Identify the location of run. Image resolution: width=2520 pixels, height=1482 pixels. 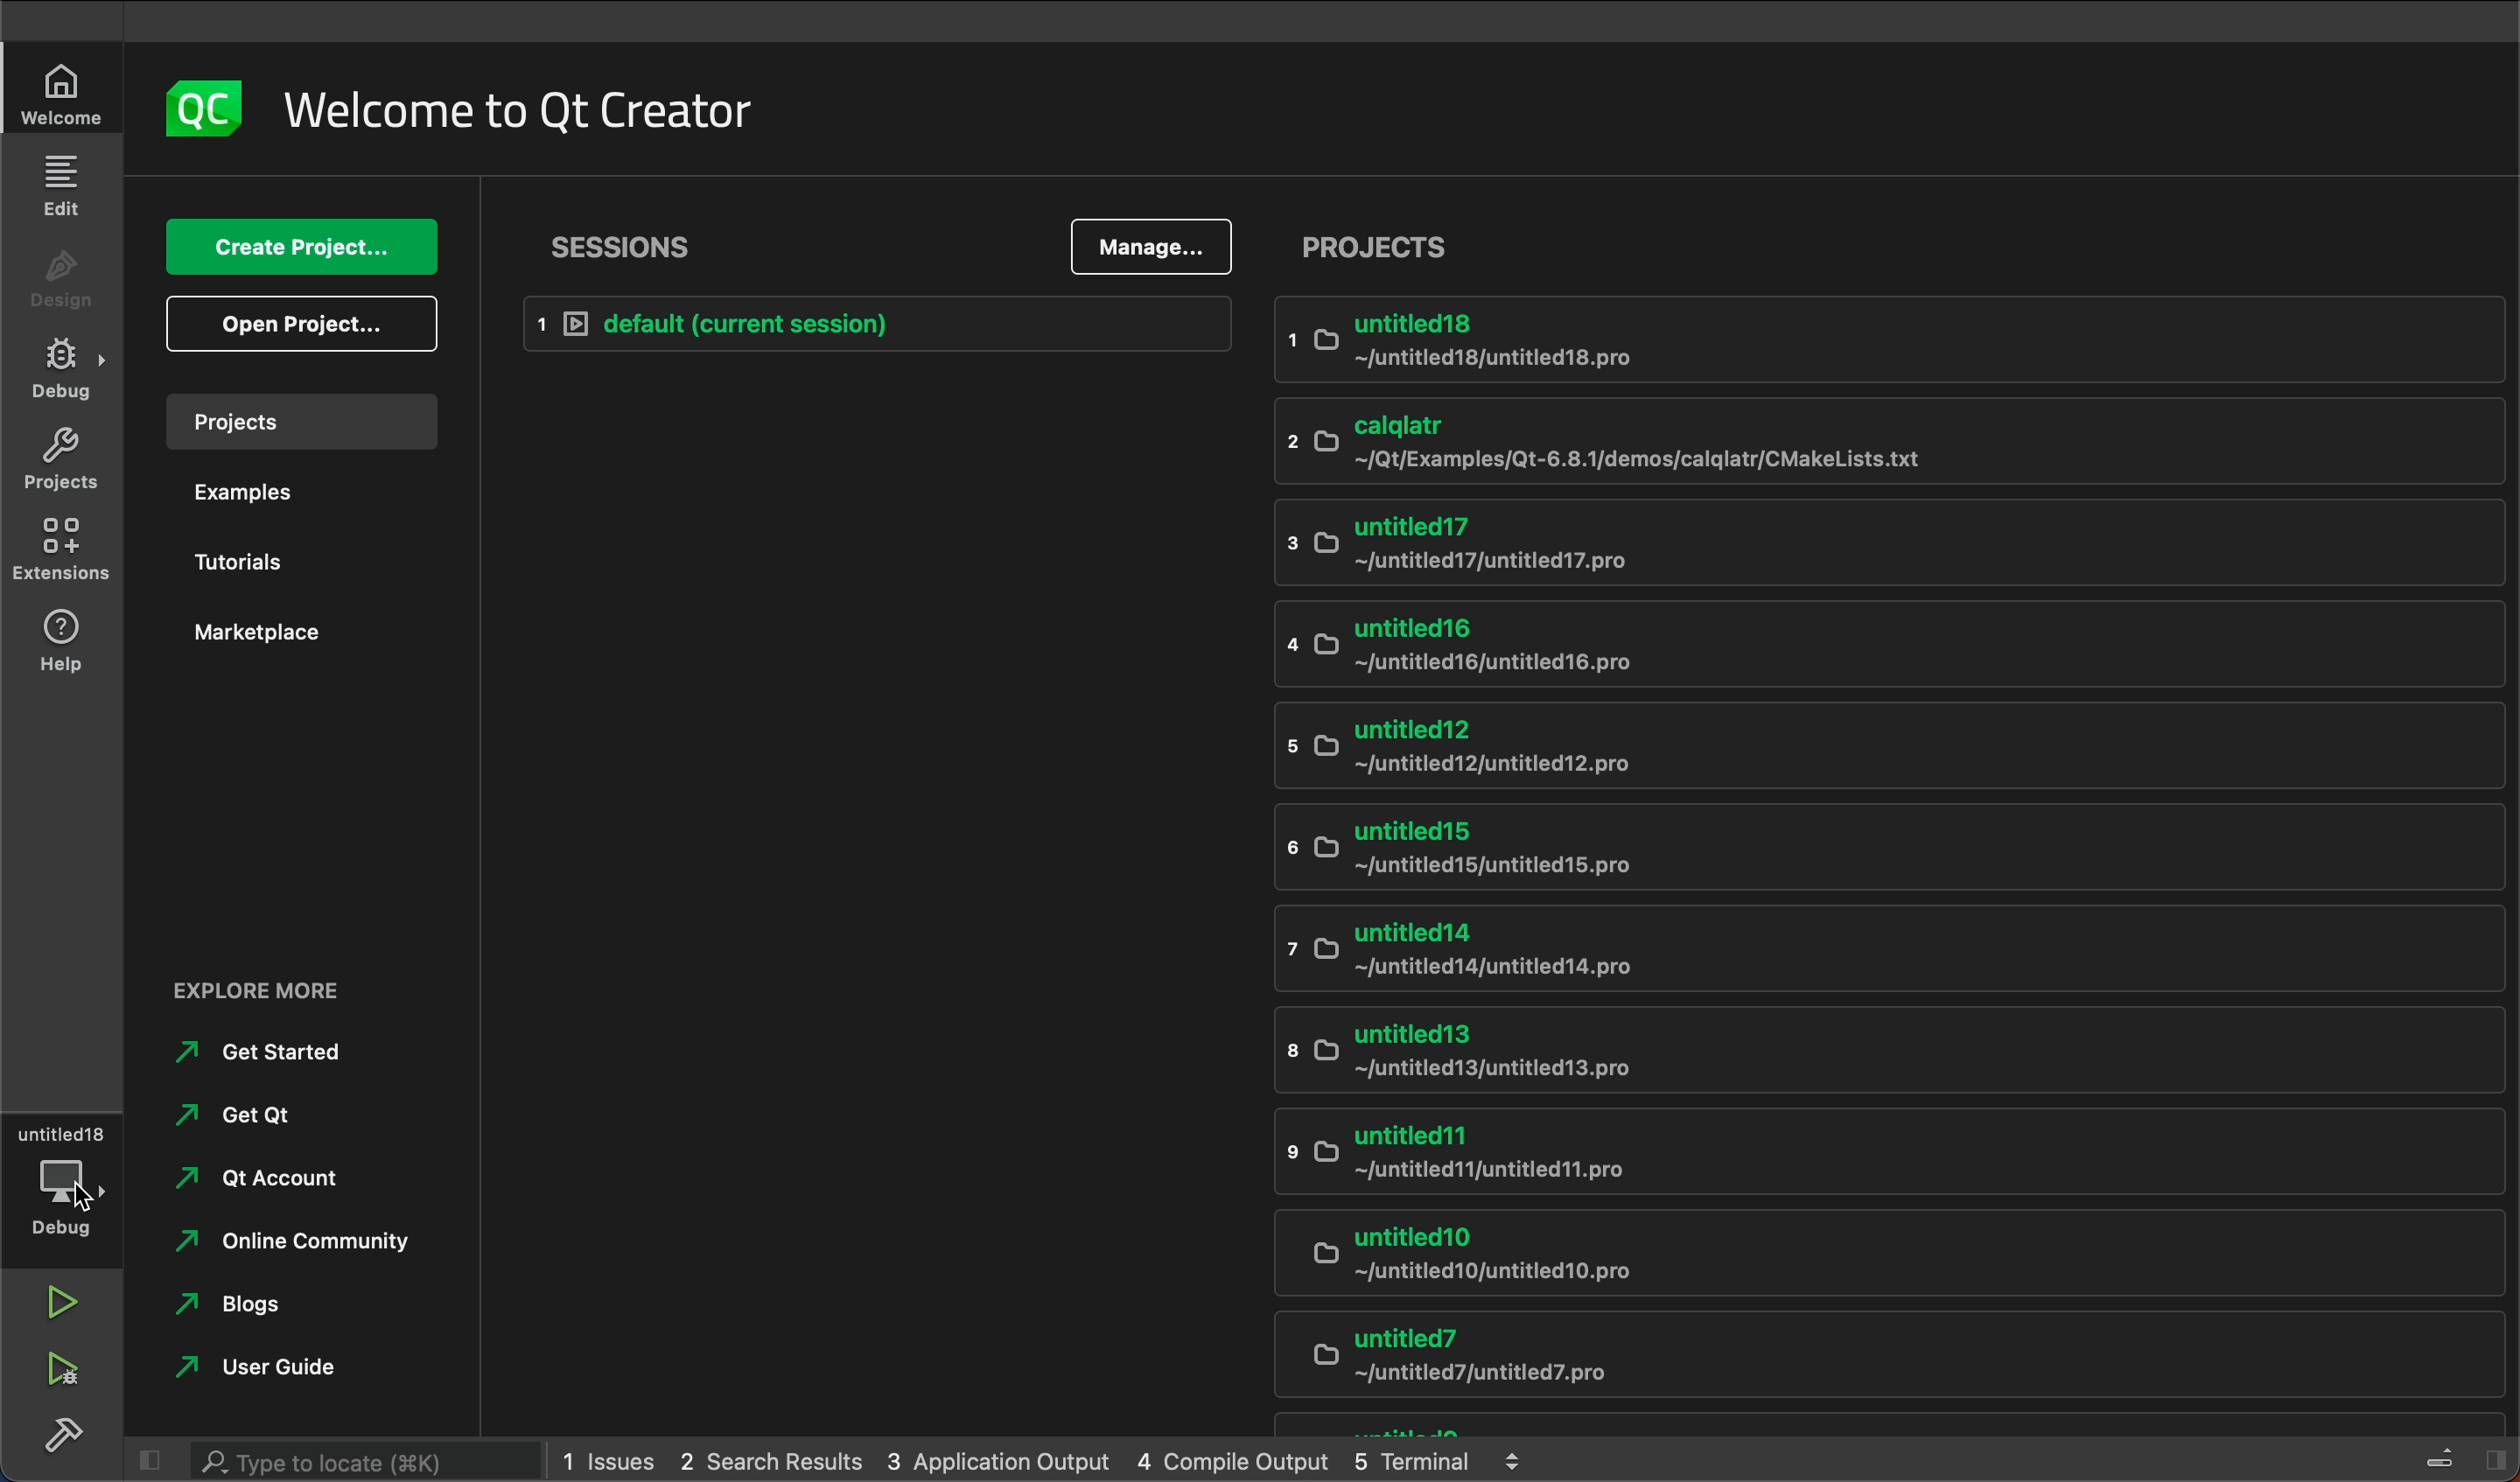
(56, 1301).